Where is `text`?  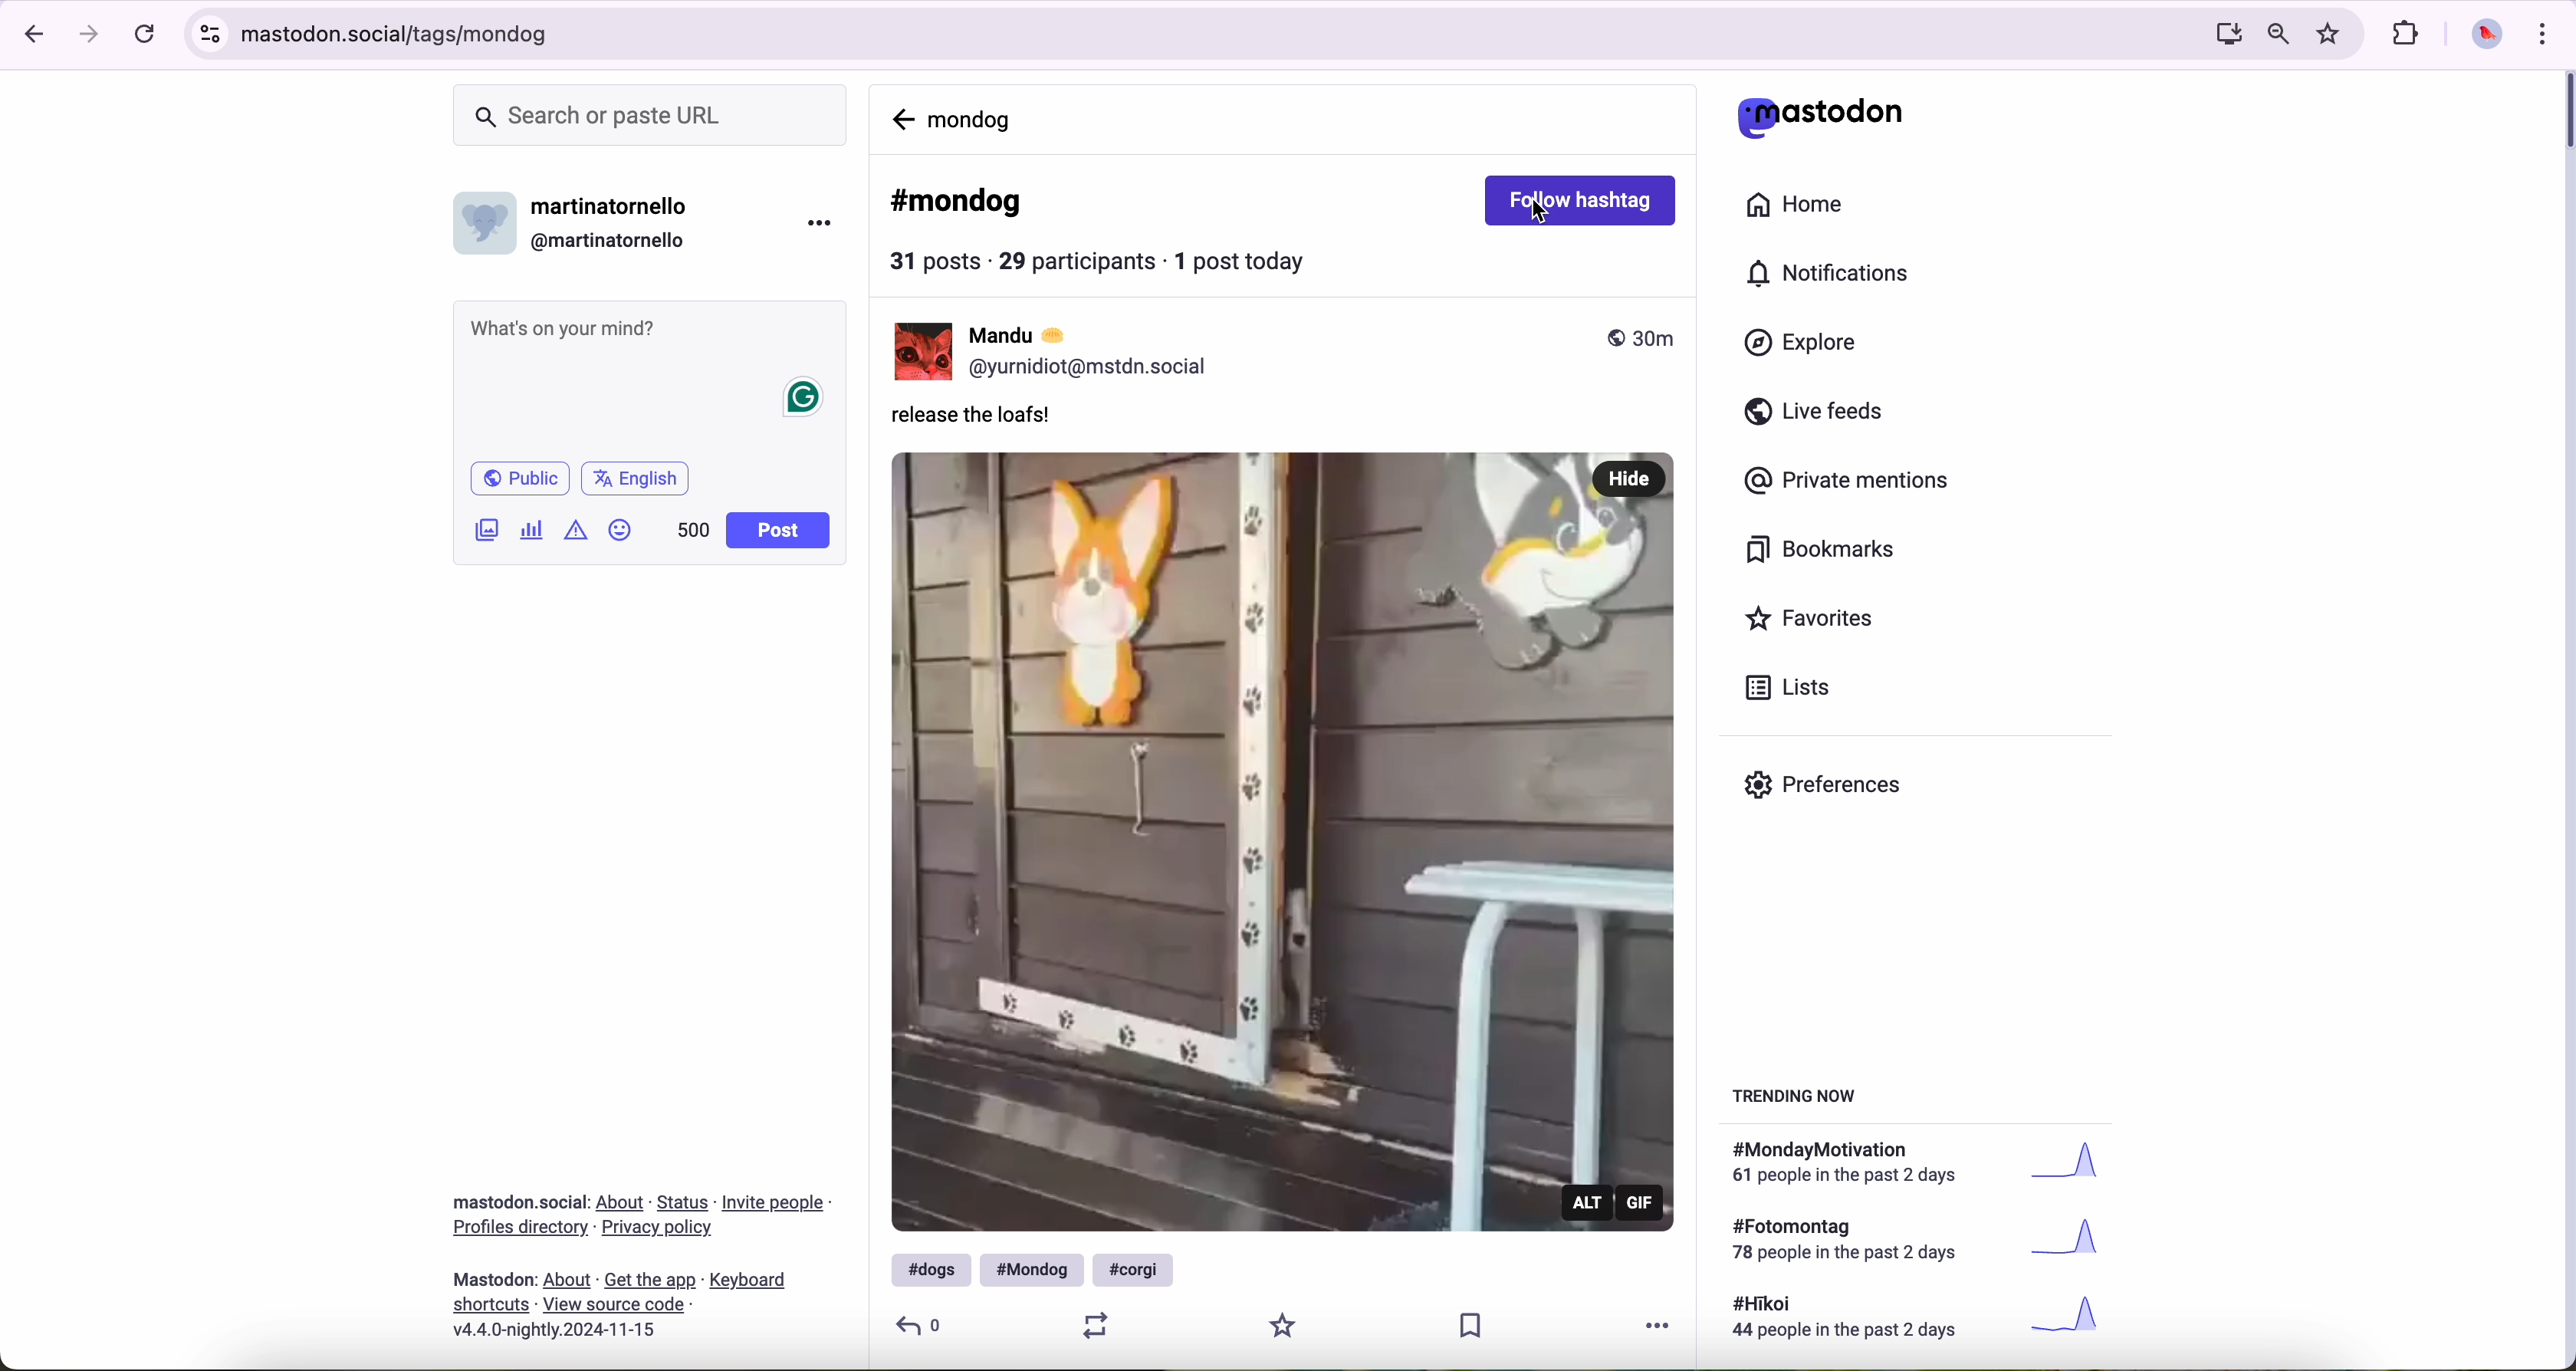 text is located at coordinates (1851, 1242).